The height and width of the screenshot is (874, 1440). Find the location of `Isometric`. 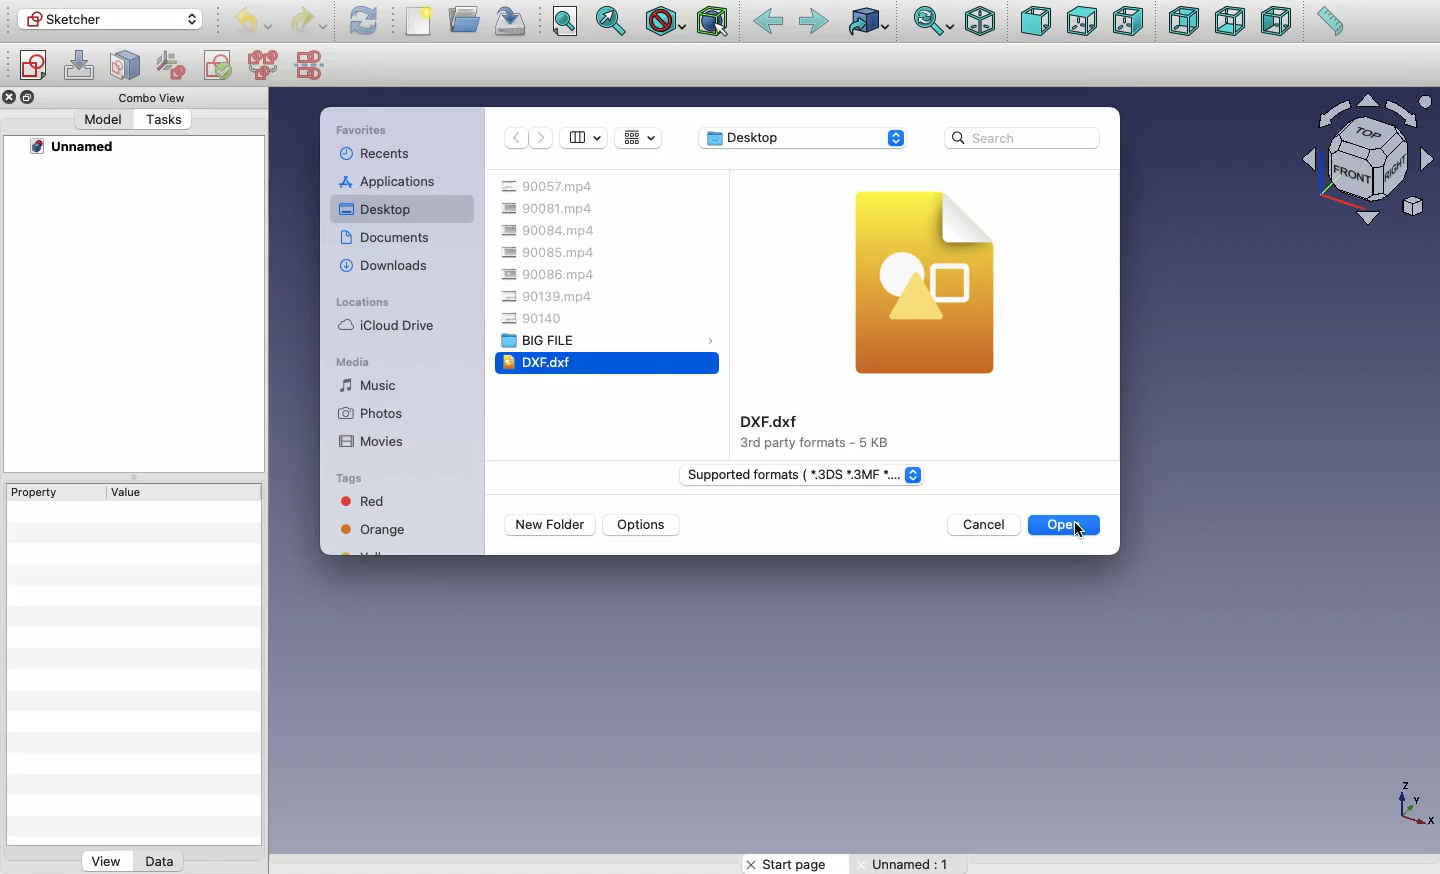

Isometric is located at coordinates (979, 22).